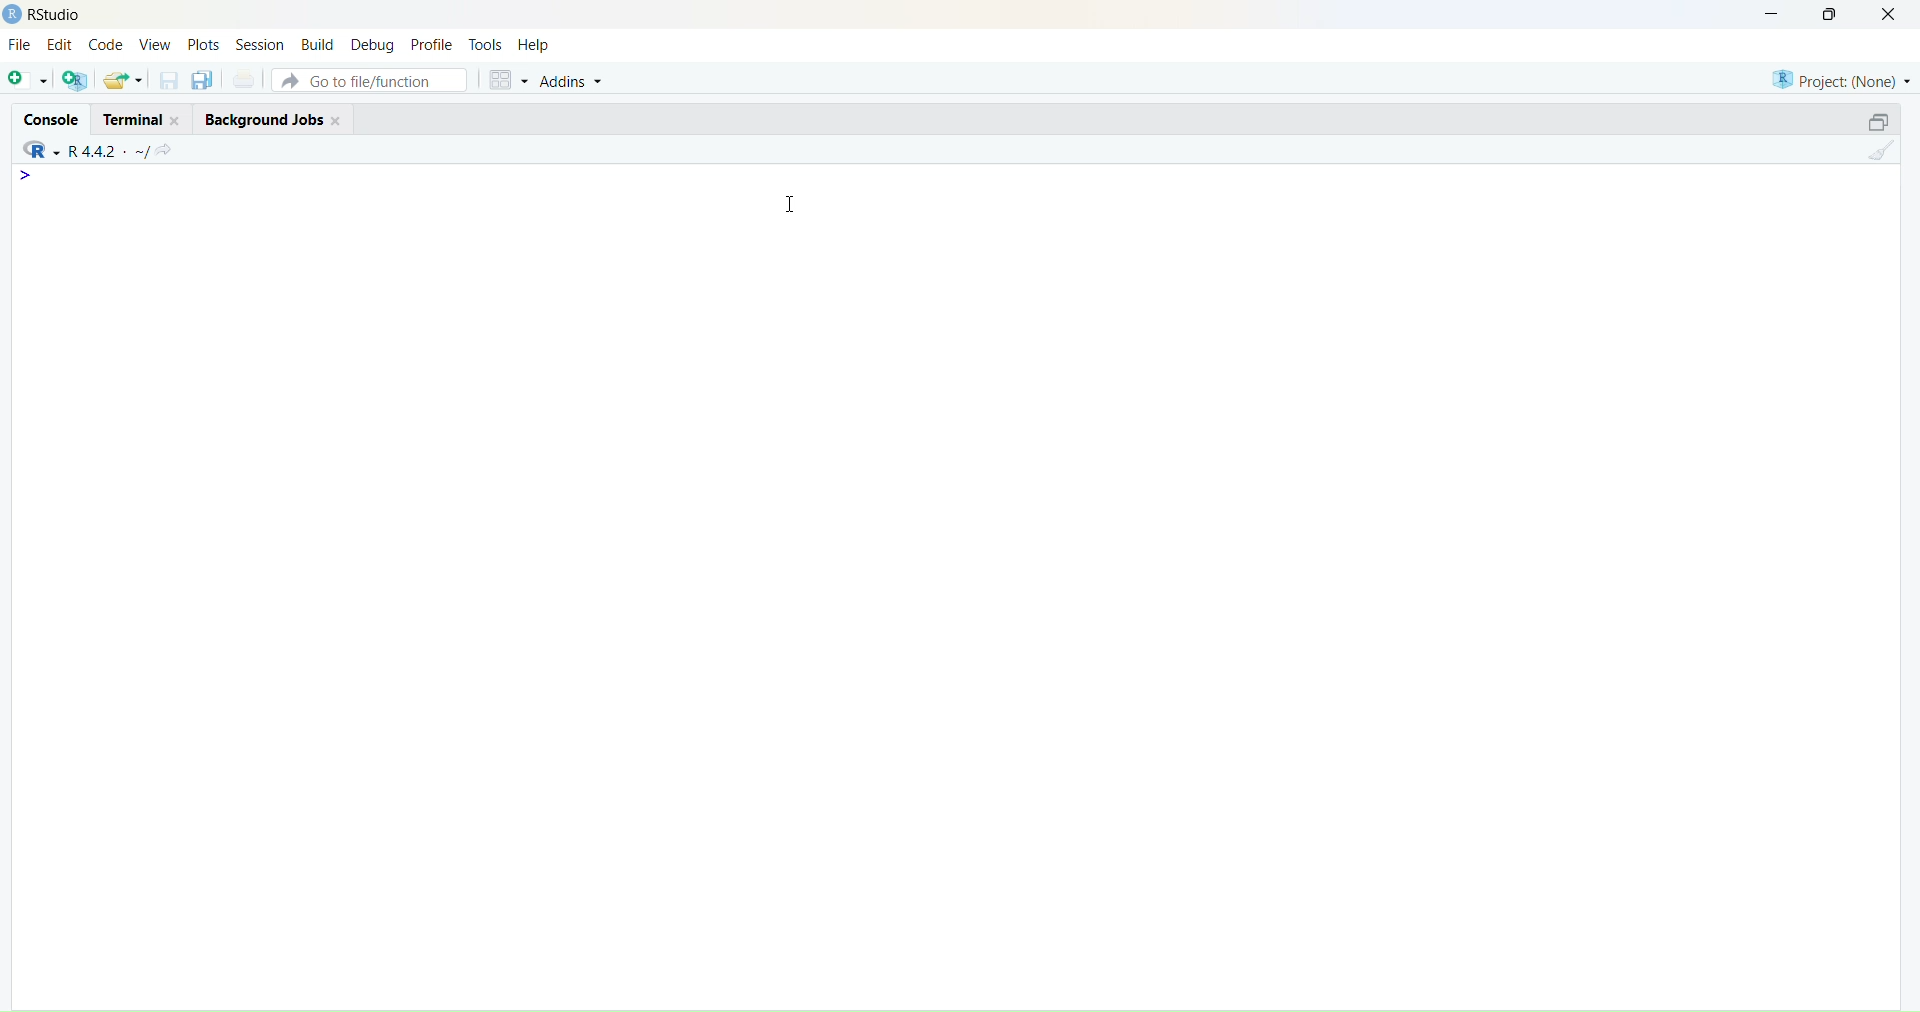 The height and width of the screenshot is (1012, 1920). Describe the element at coordinates (147, 118) in the screenshot. I see `Terminal` at that location.